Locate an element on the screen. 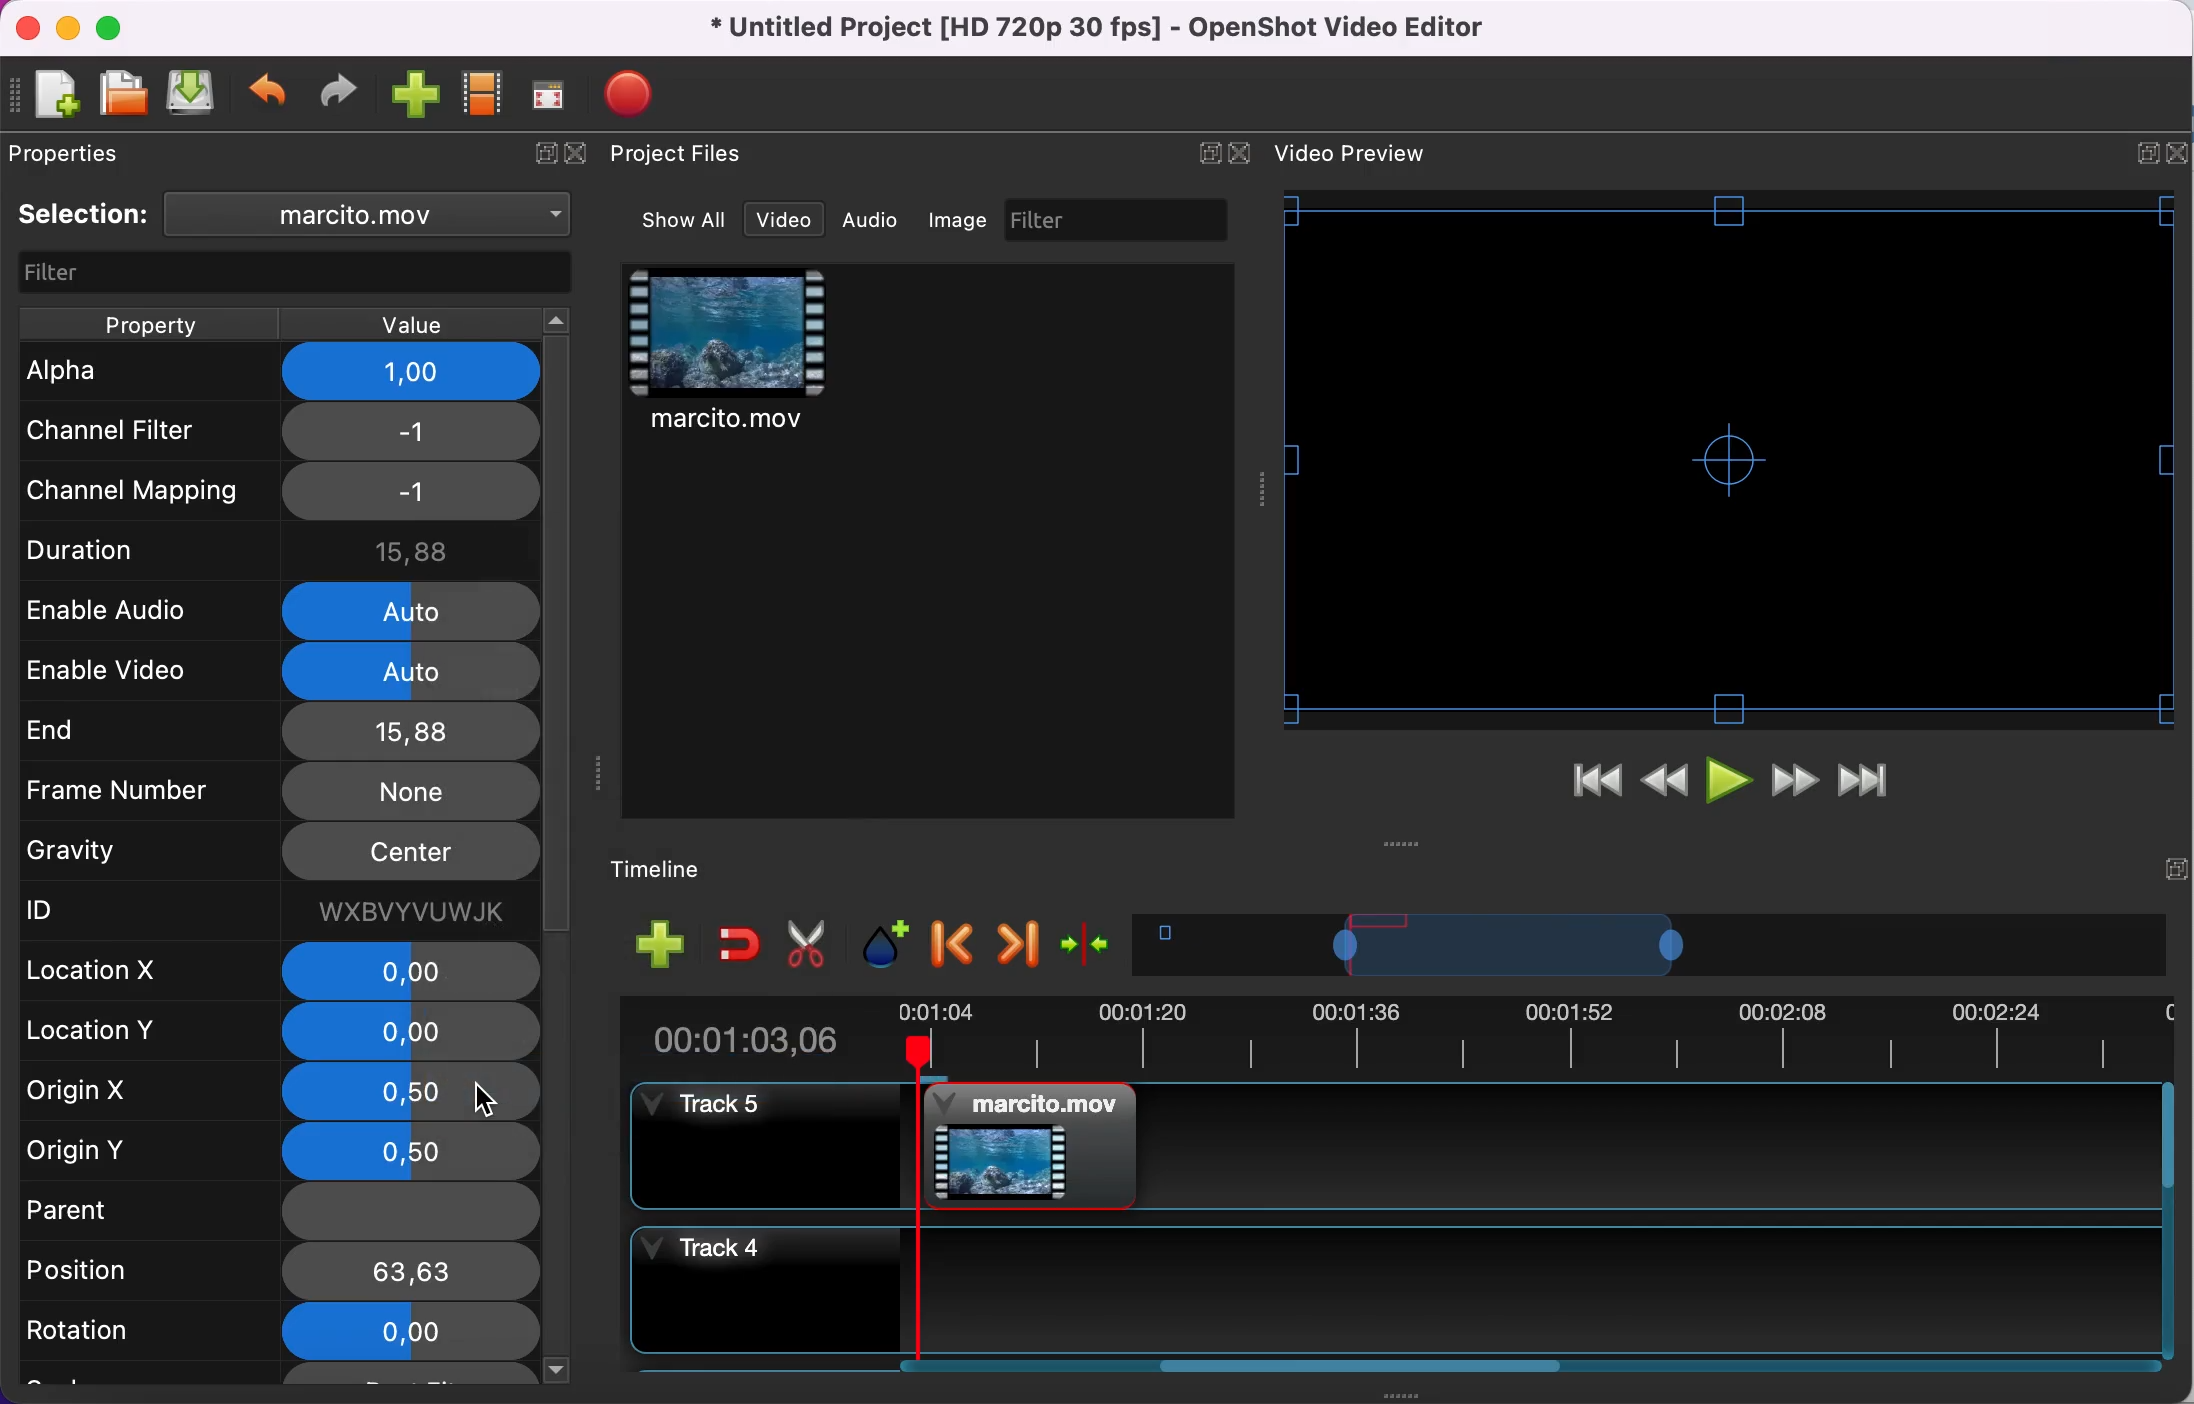  next marker is located at coordinates (1020, 944).